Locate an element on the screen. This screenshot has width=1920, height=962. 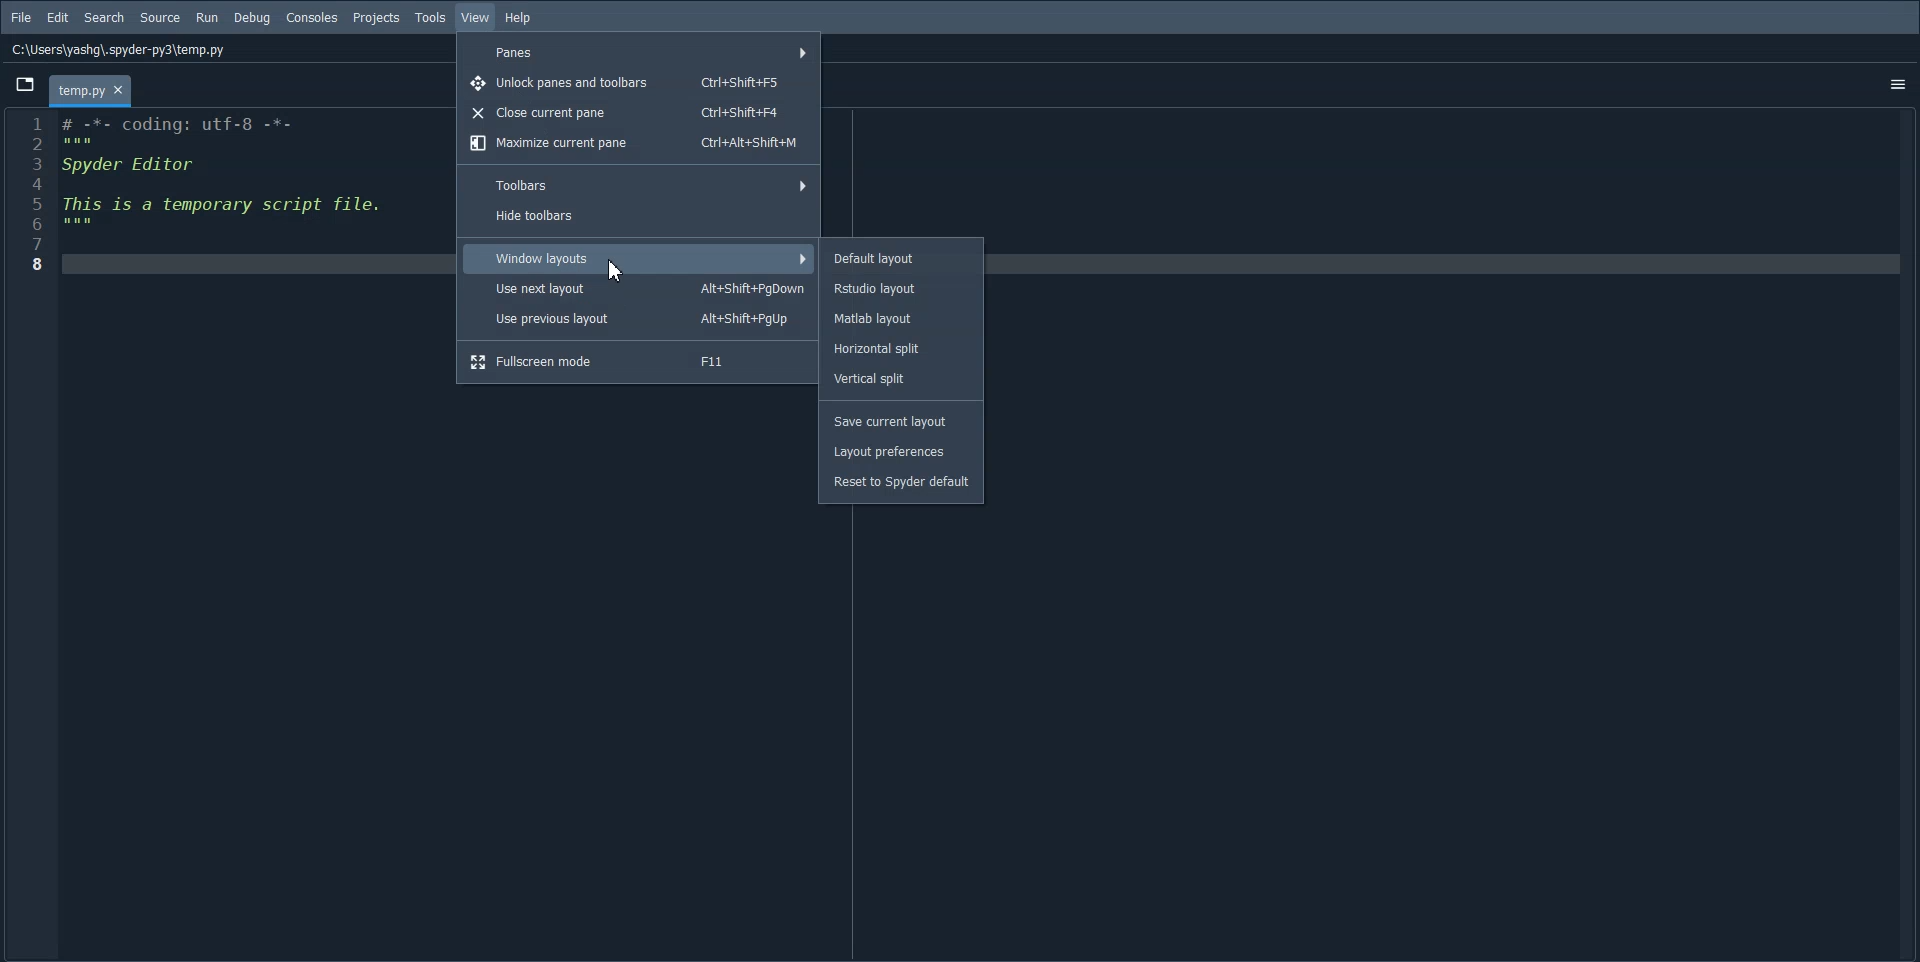
Line number is located at coordinates (29, 193).